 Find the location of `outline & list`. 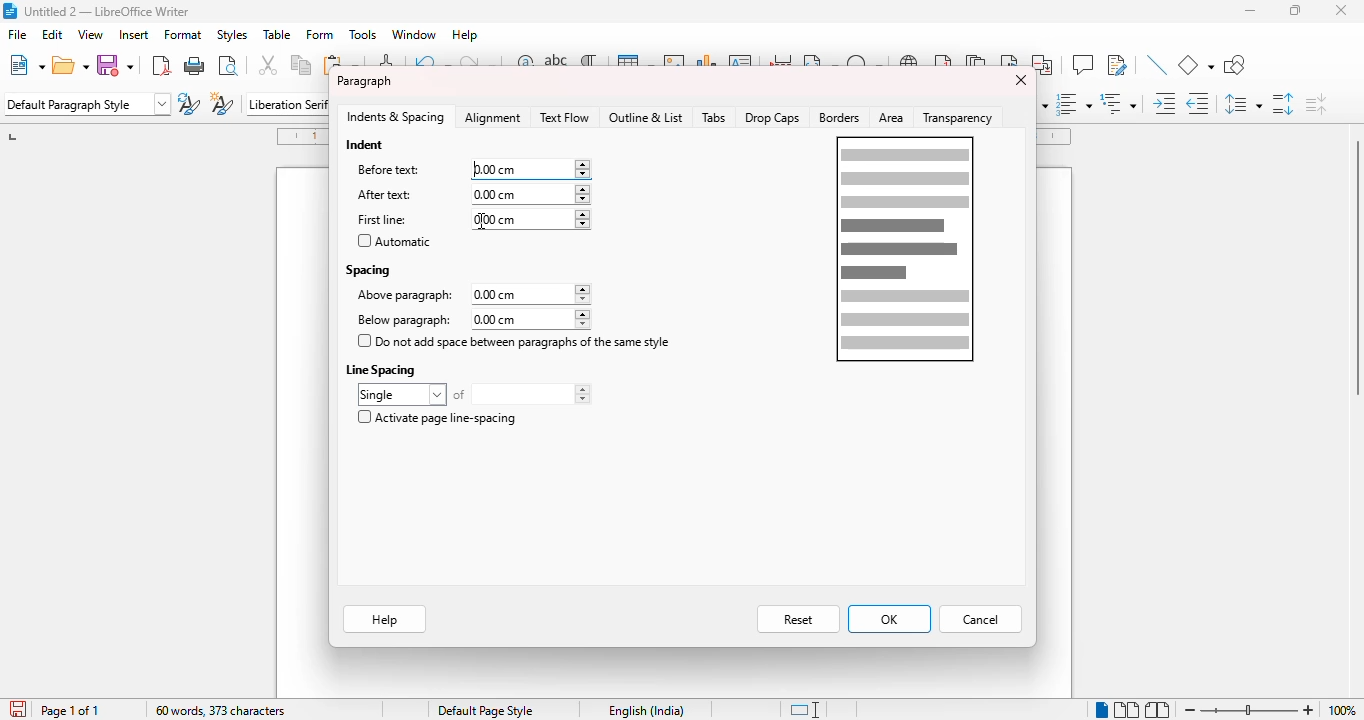

outline & list is located at coordinates (646, 117).